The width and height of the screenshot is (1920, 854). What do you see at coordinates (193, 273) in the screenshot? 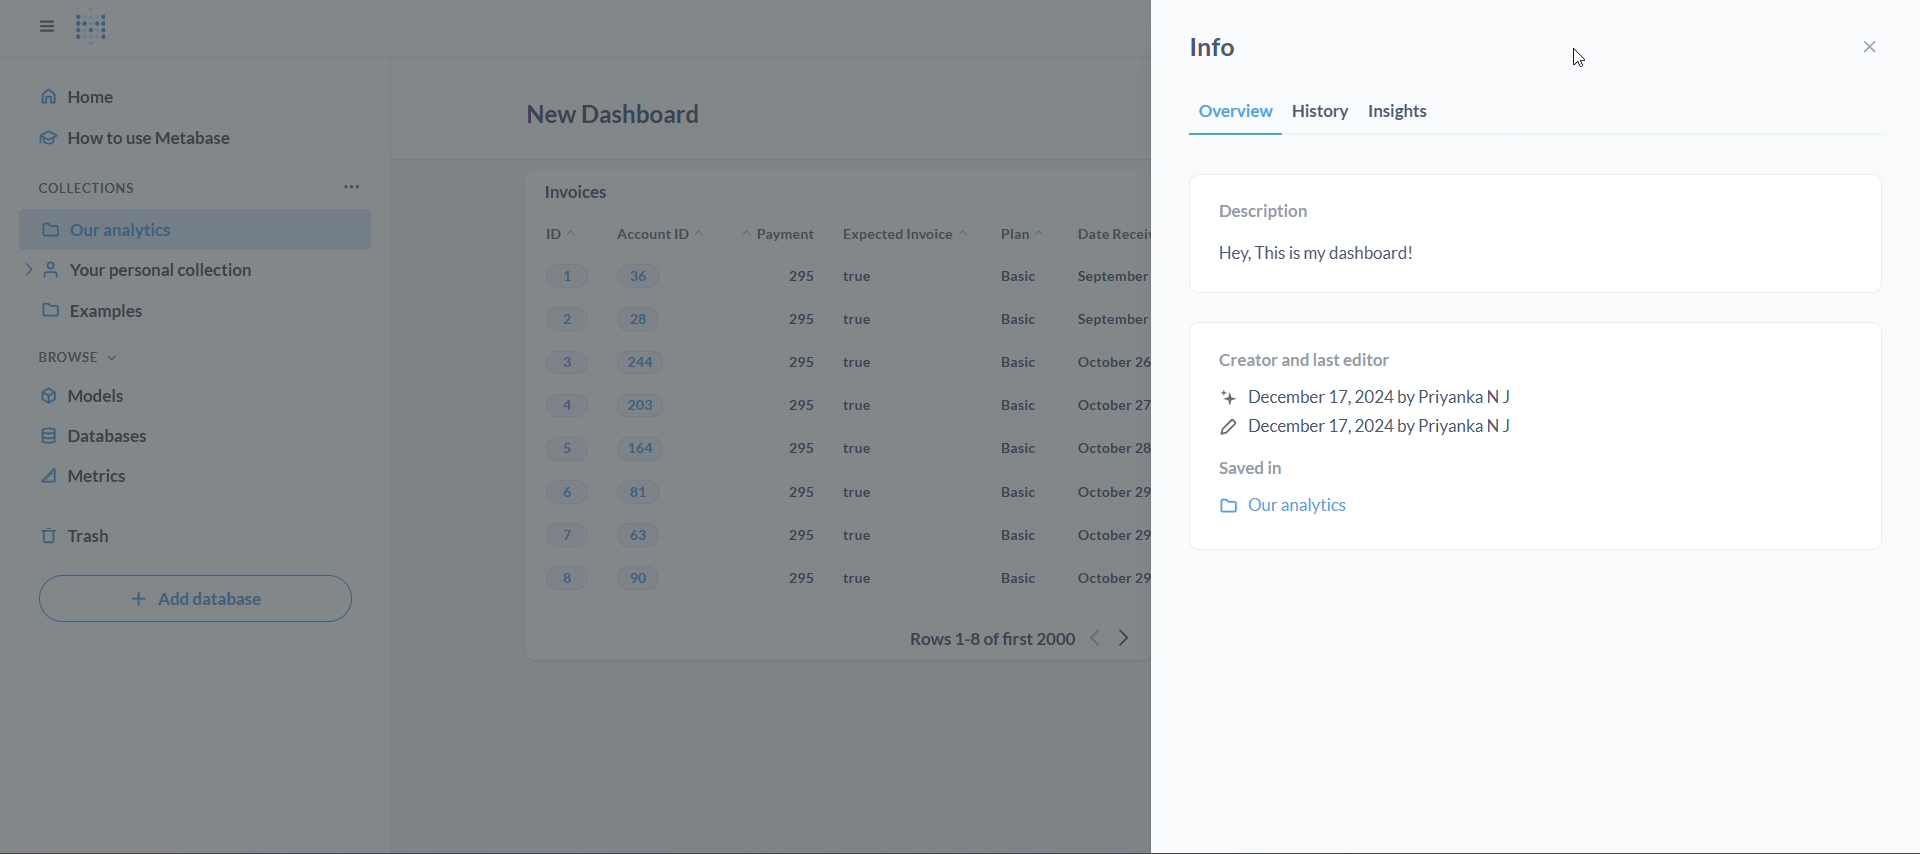
I see `your personal collection` at bounding box center [193, 273].